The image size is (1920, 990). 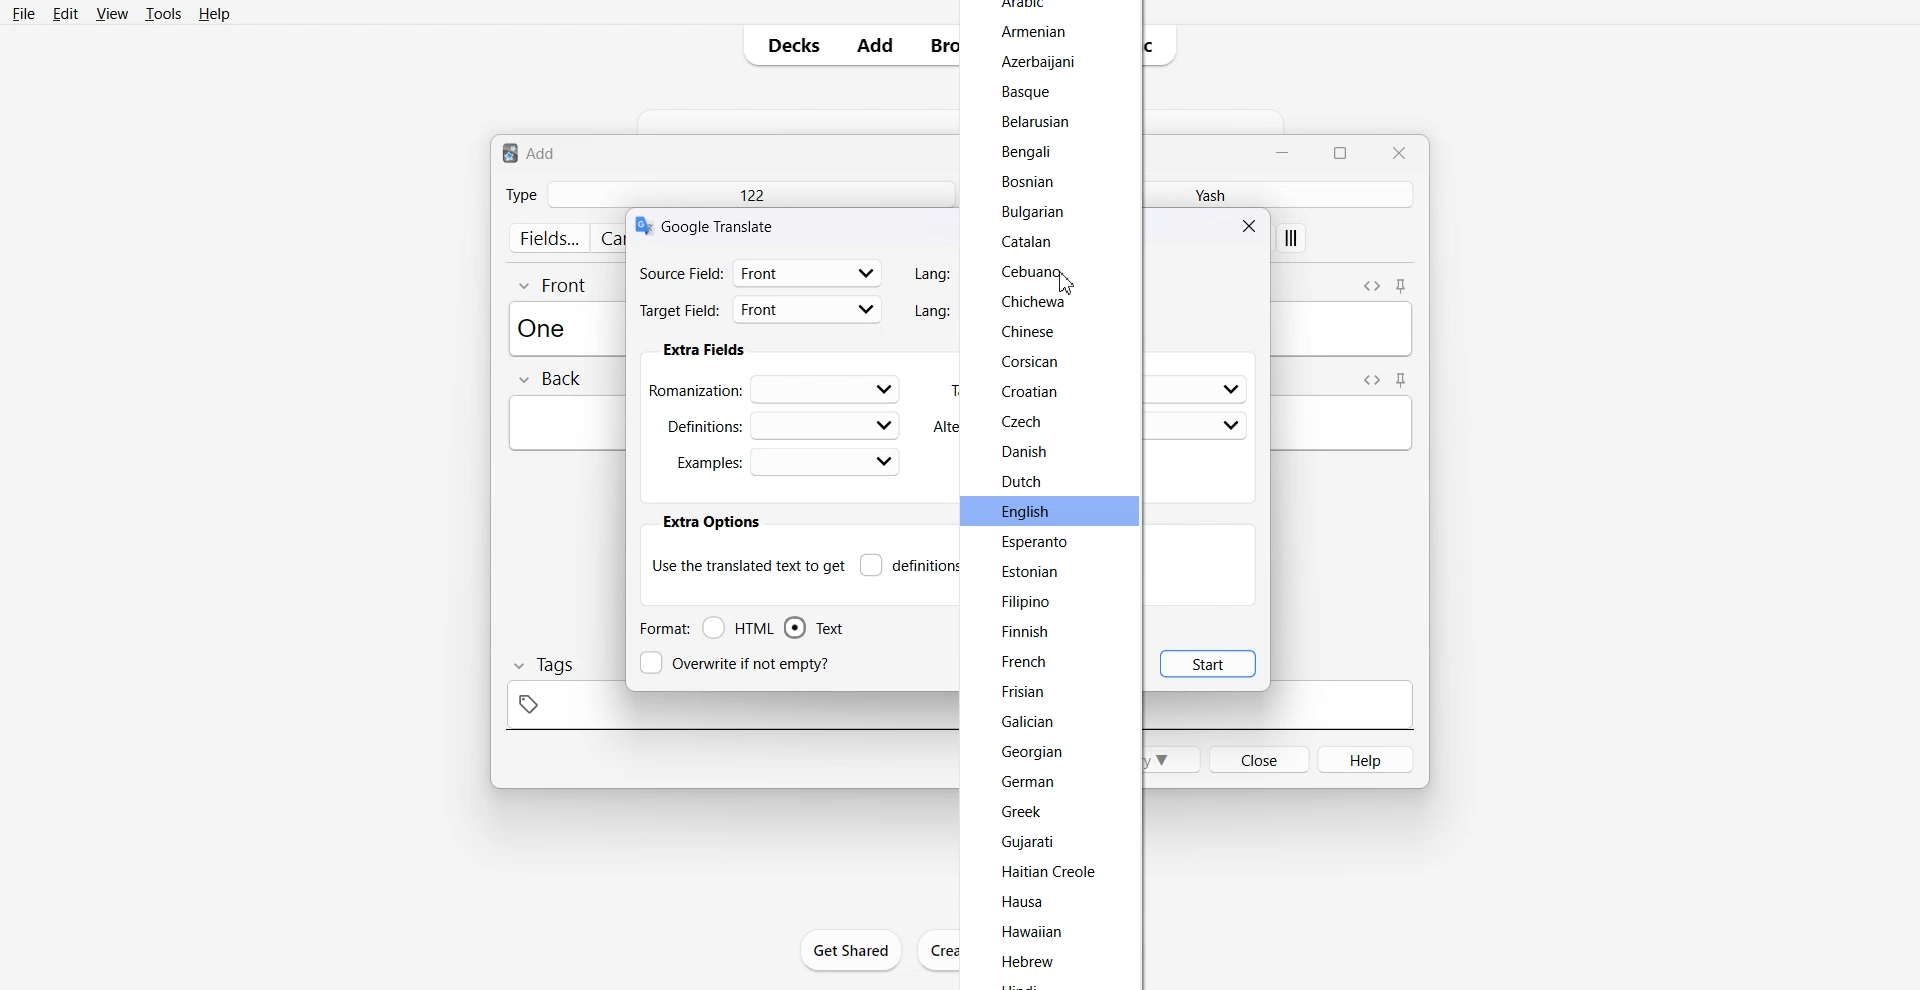 What do you see at coordinates (1028, 572) in the screenshot?
I see `Estonian` at bounding box center [1028, 572].